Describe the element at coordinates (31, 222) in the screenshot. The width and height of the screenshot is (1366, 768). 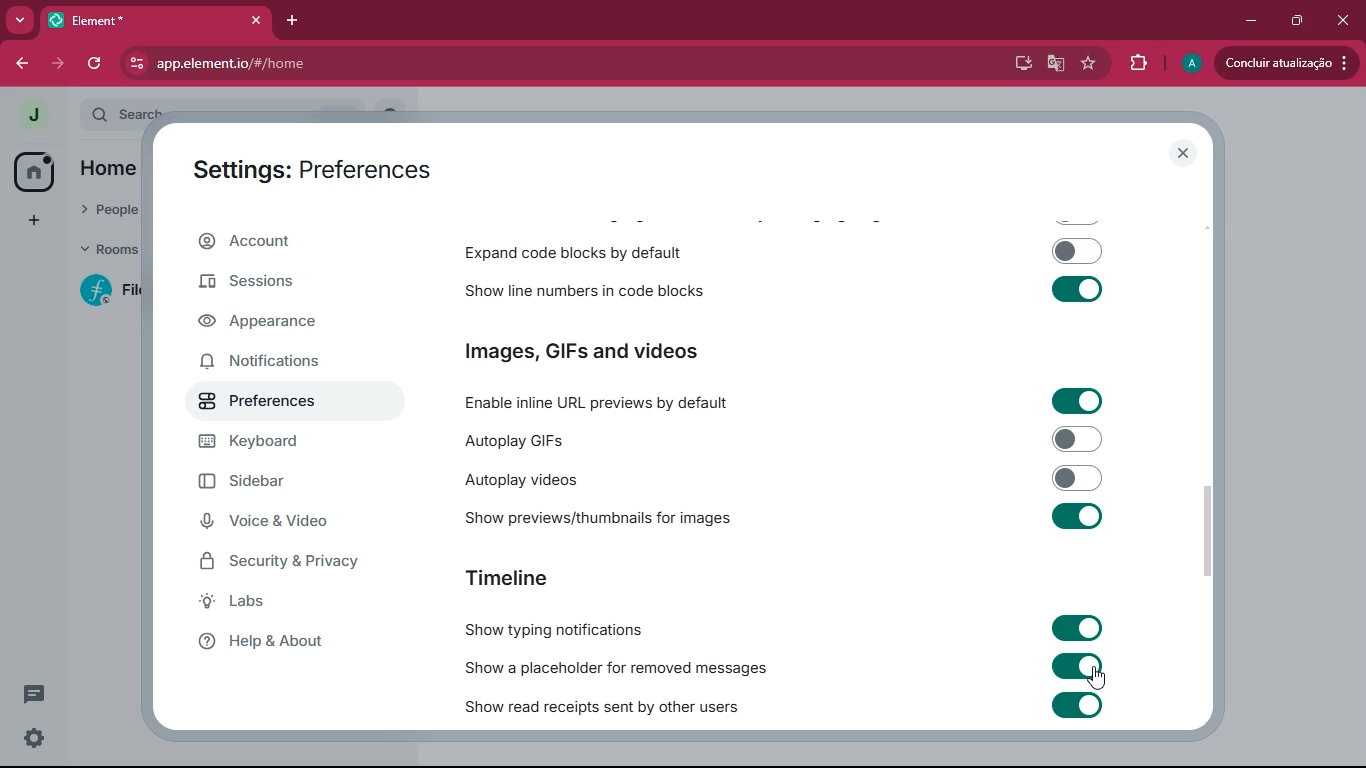
I see `add` at that location.